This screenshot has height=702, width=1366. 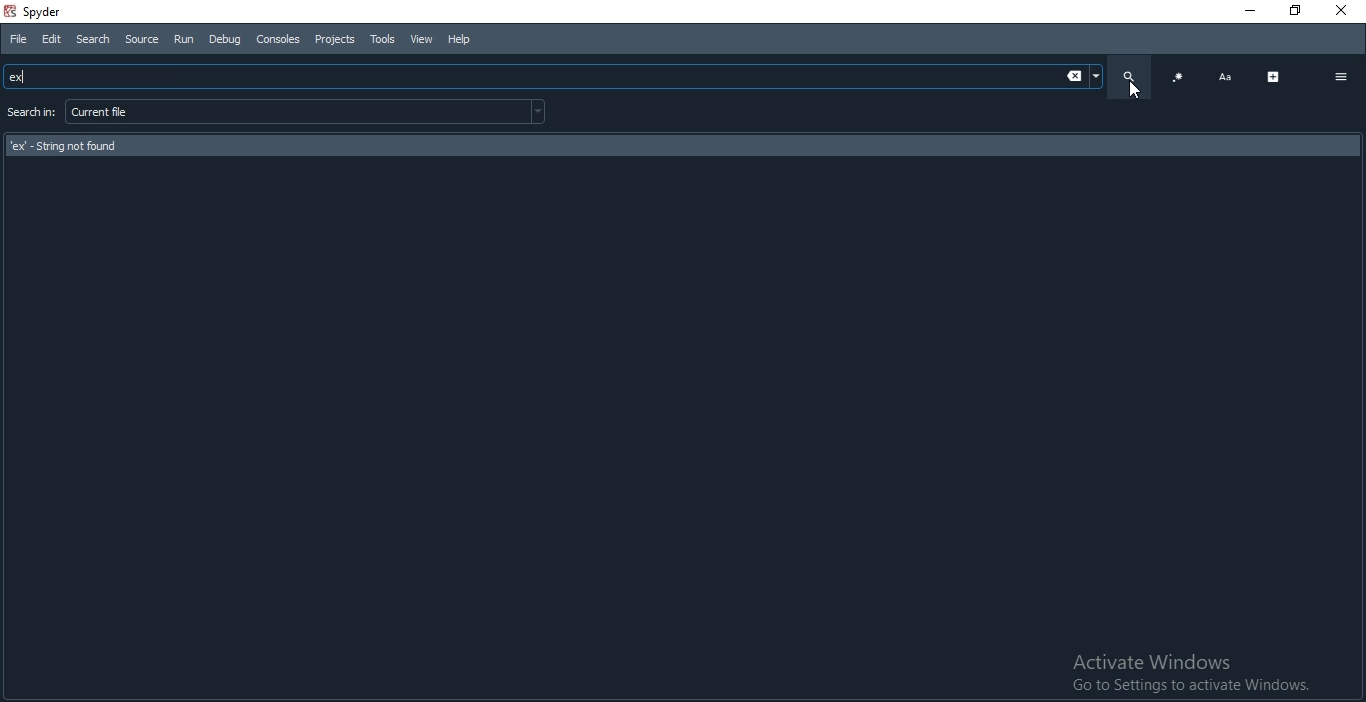 I want to click on Projects, so click(x=334, y=39).